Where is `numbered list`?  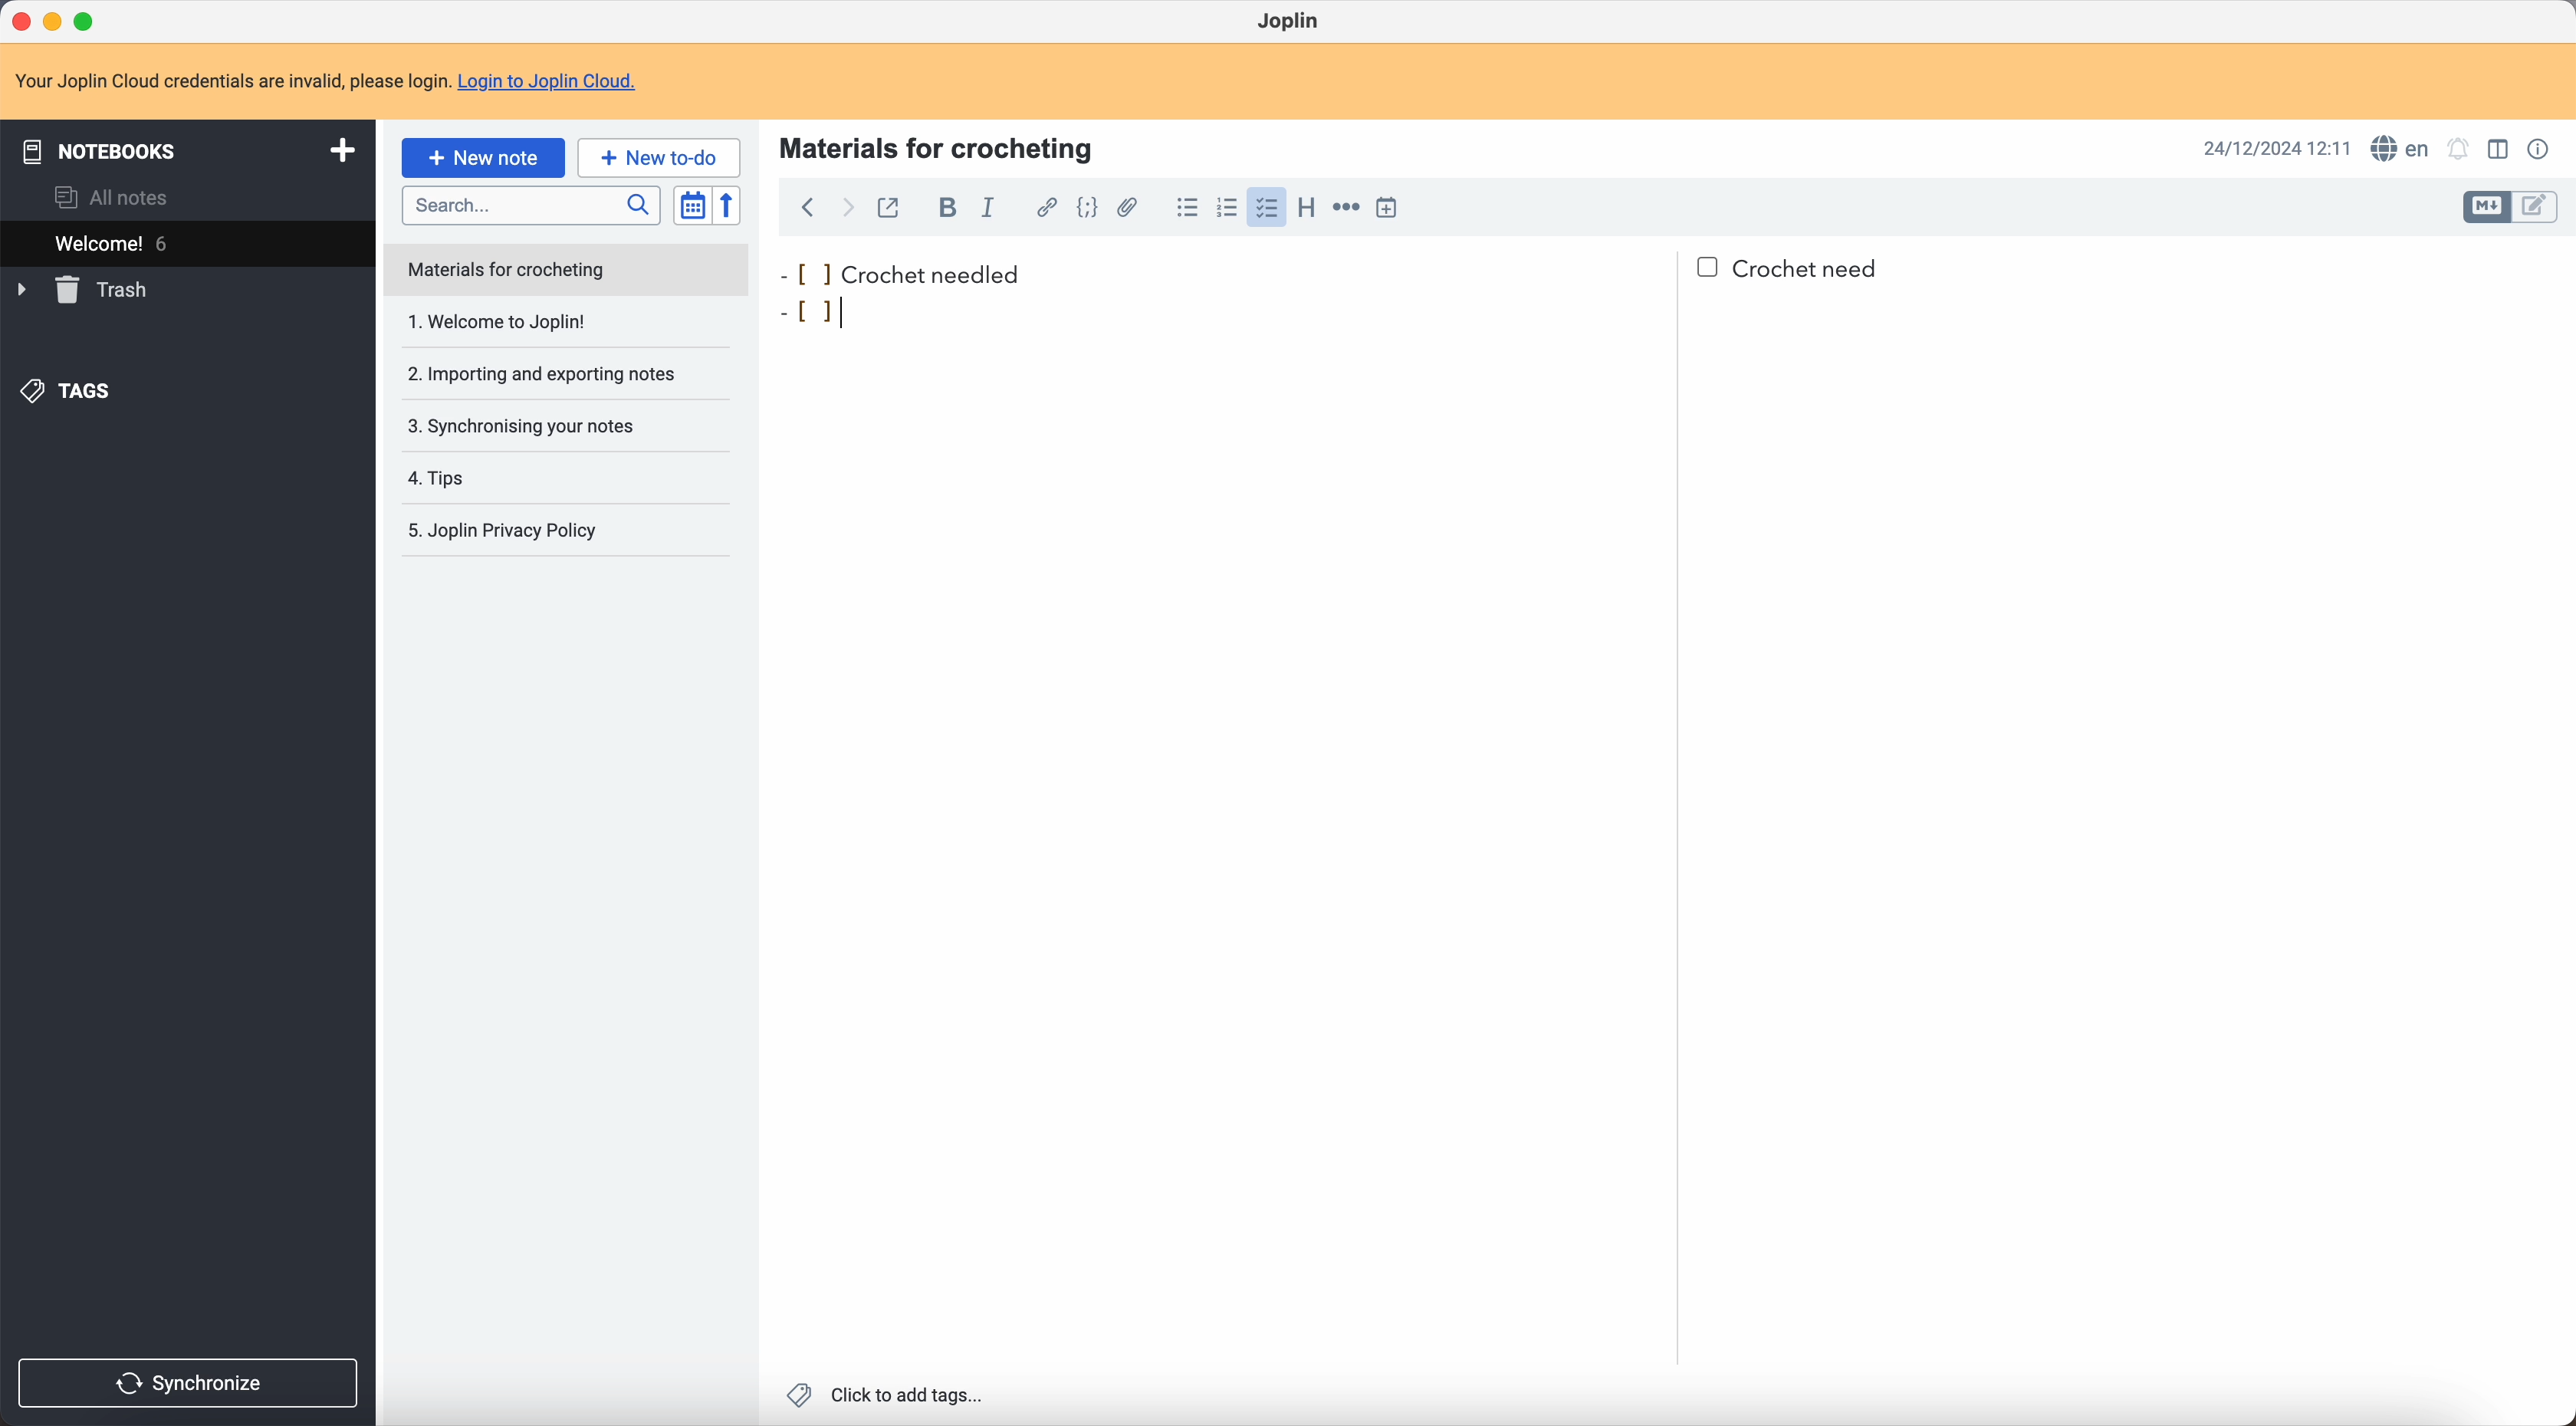 numbered list is located at coordinates (1225, 208).